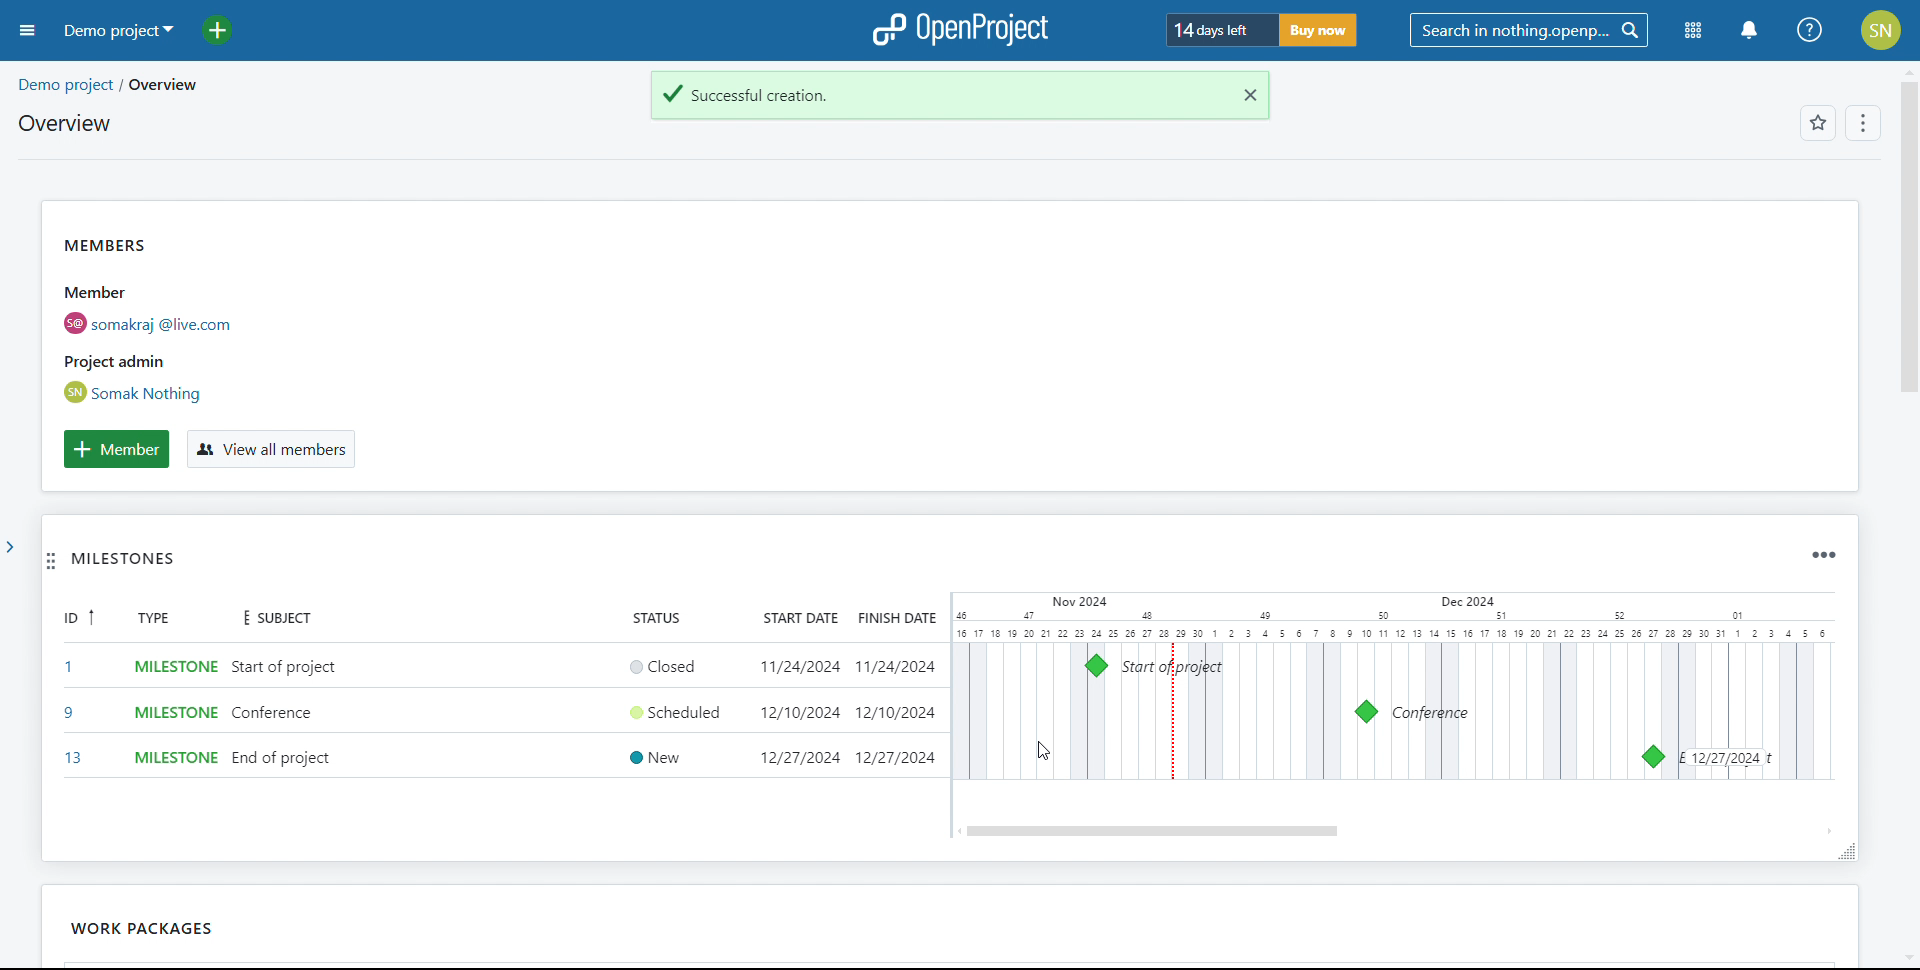 This screenshot has height=970, width=1920. What do you see at coordinates (1905, 264) in the screenshot?
I see `scroll bar` at bounding box center [1905, 264].